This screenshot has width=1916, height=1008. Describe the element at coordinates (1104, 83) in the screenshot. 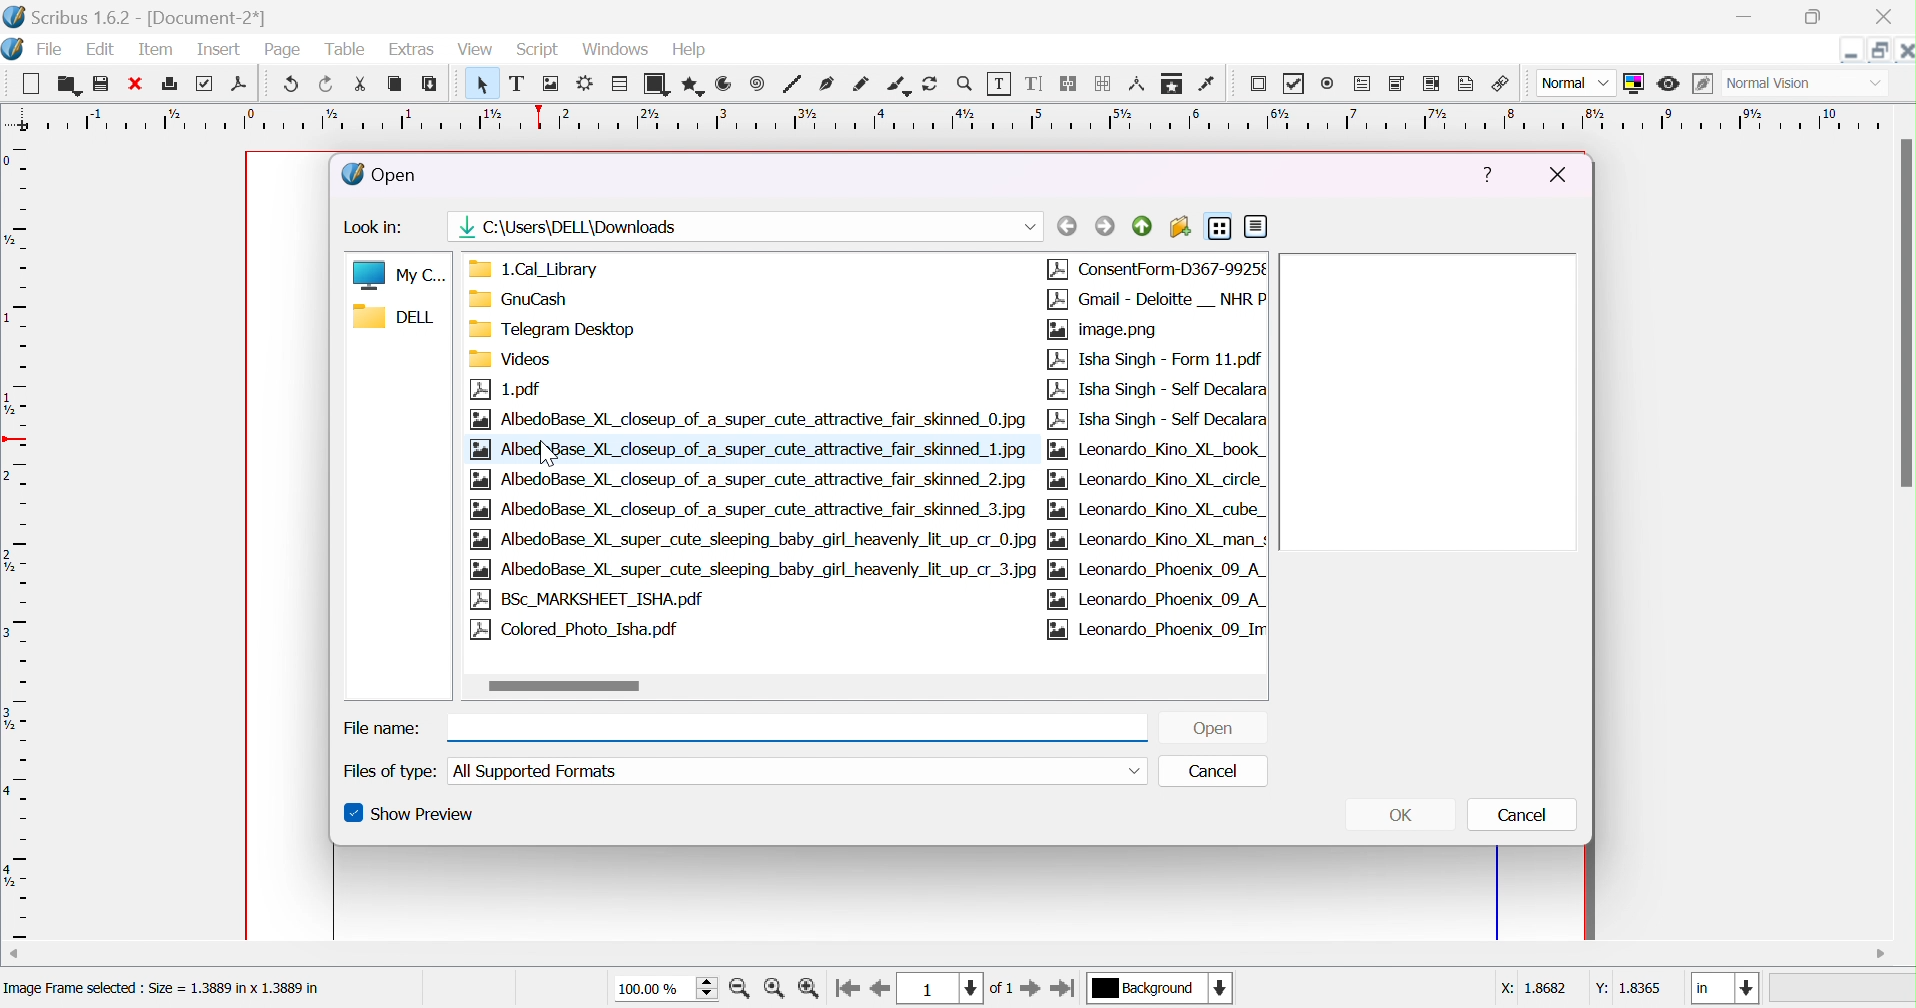

I see `unlink text frames` at that location.